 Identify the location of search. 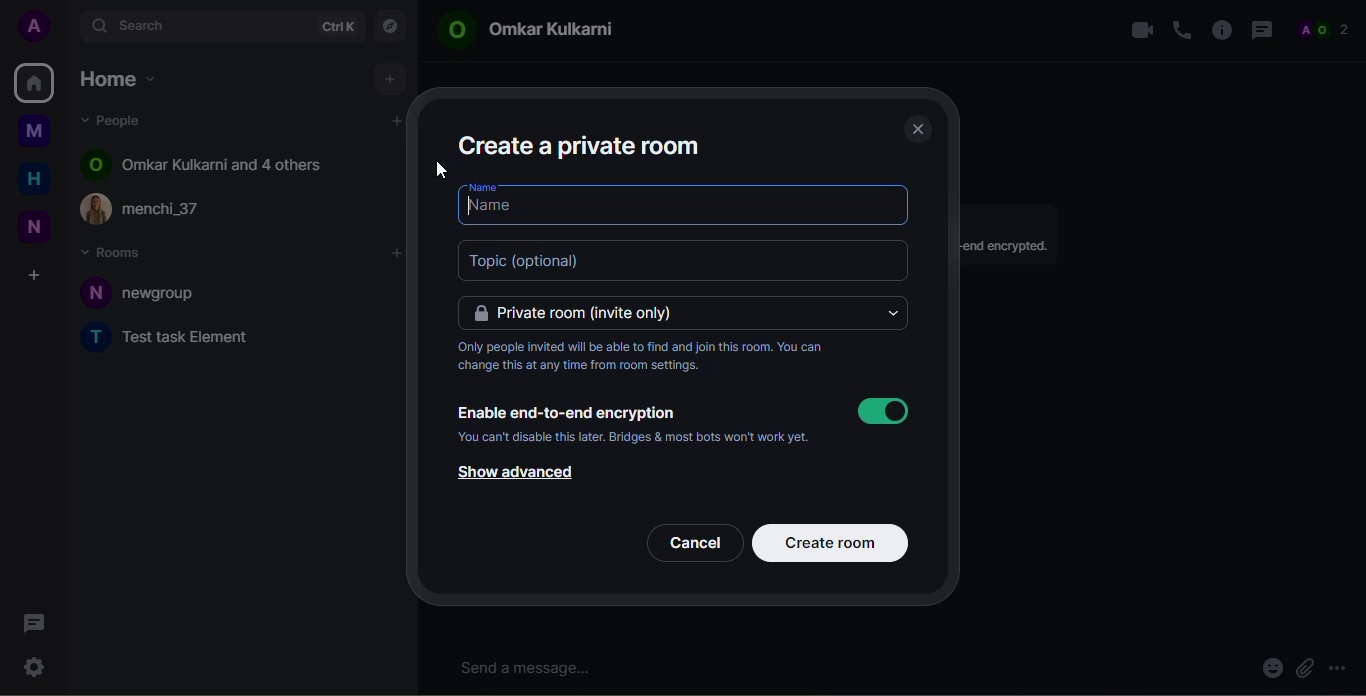
(146, 24).